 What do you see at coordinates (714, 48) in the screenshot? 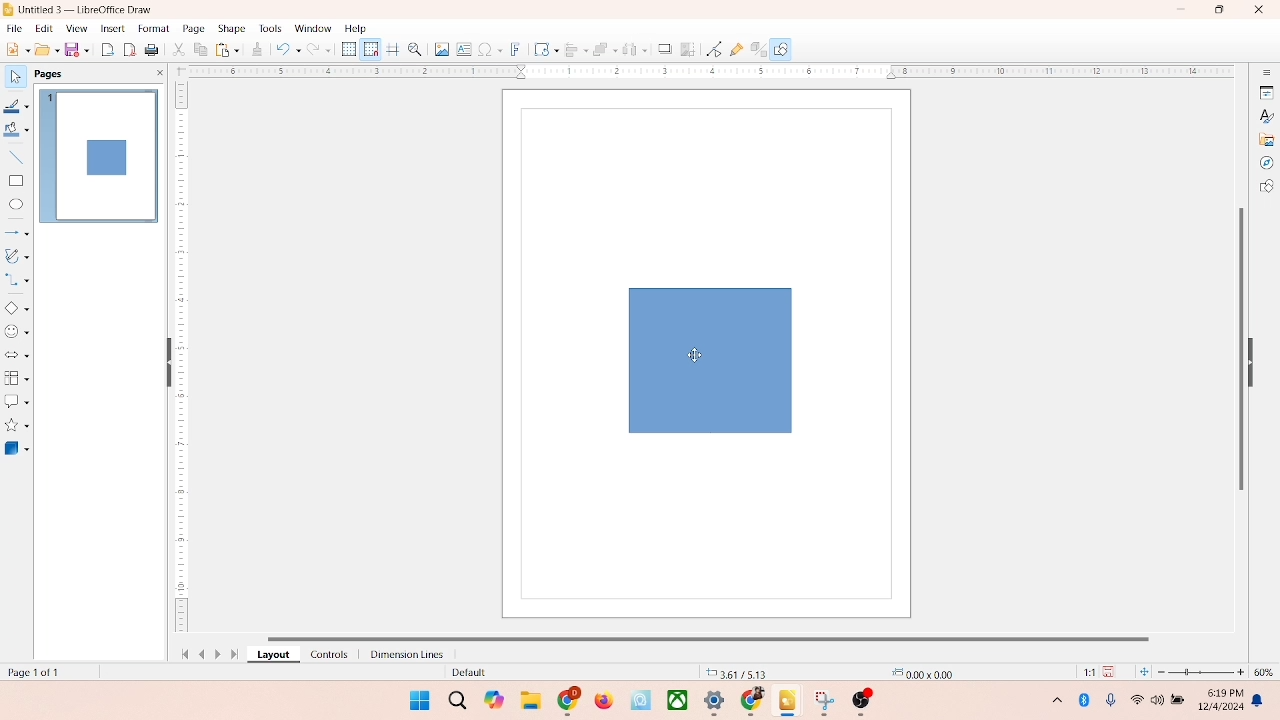
I see `point edit mode` at bounding box center [714, 48].